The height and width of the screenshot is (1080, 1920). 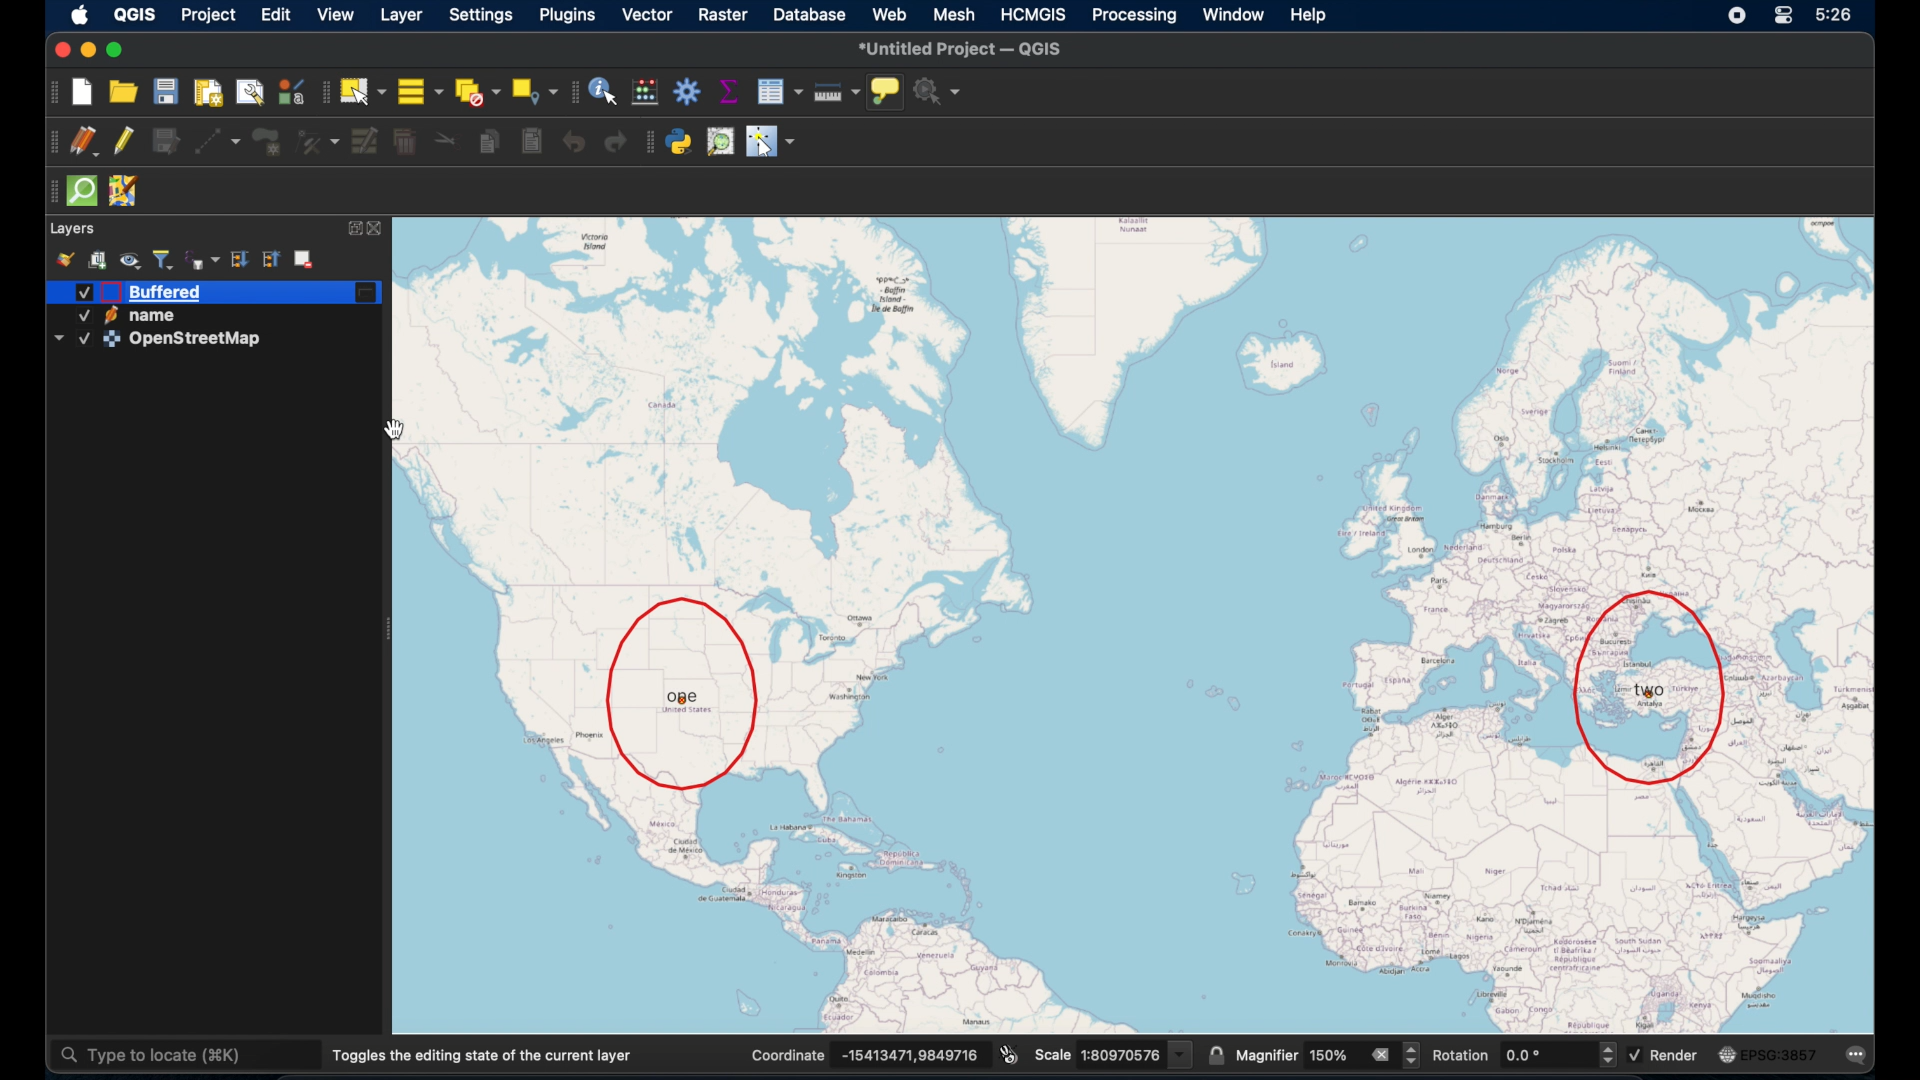 What do you see at coordinates (1547, 1055) in the screenshot?
I see `rotation value` at bounding box center [1547, 1055].